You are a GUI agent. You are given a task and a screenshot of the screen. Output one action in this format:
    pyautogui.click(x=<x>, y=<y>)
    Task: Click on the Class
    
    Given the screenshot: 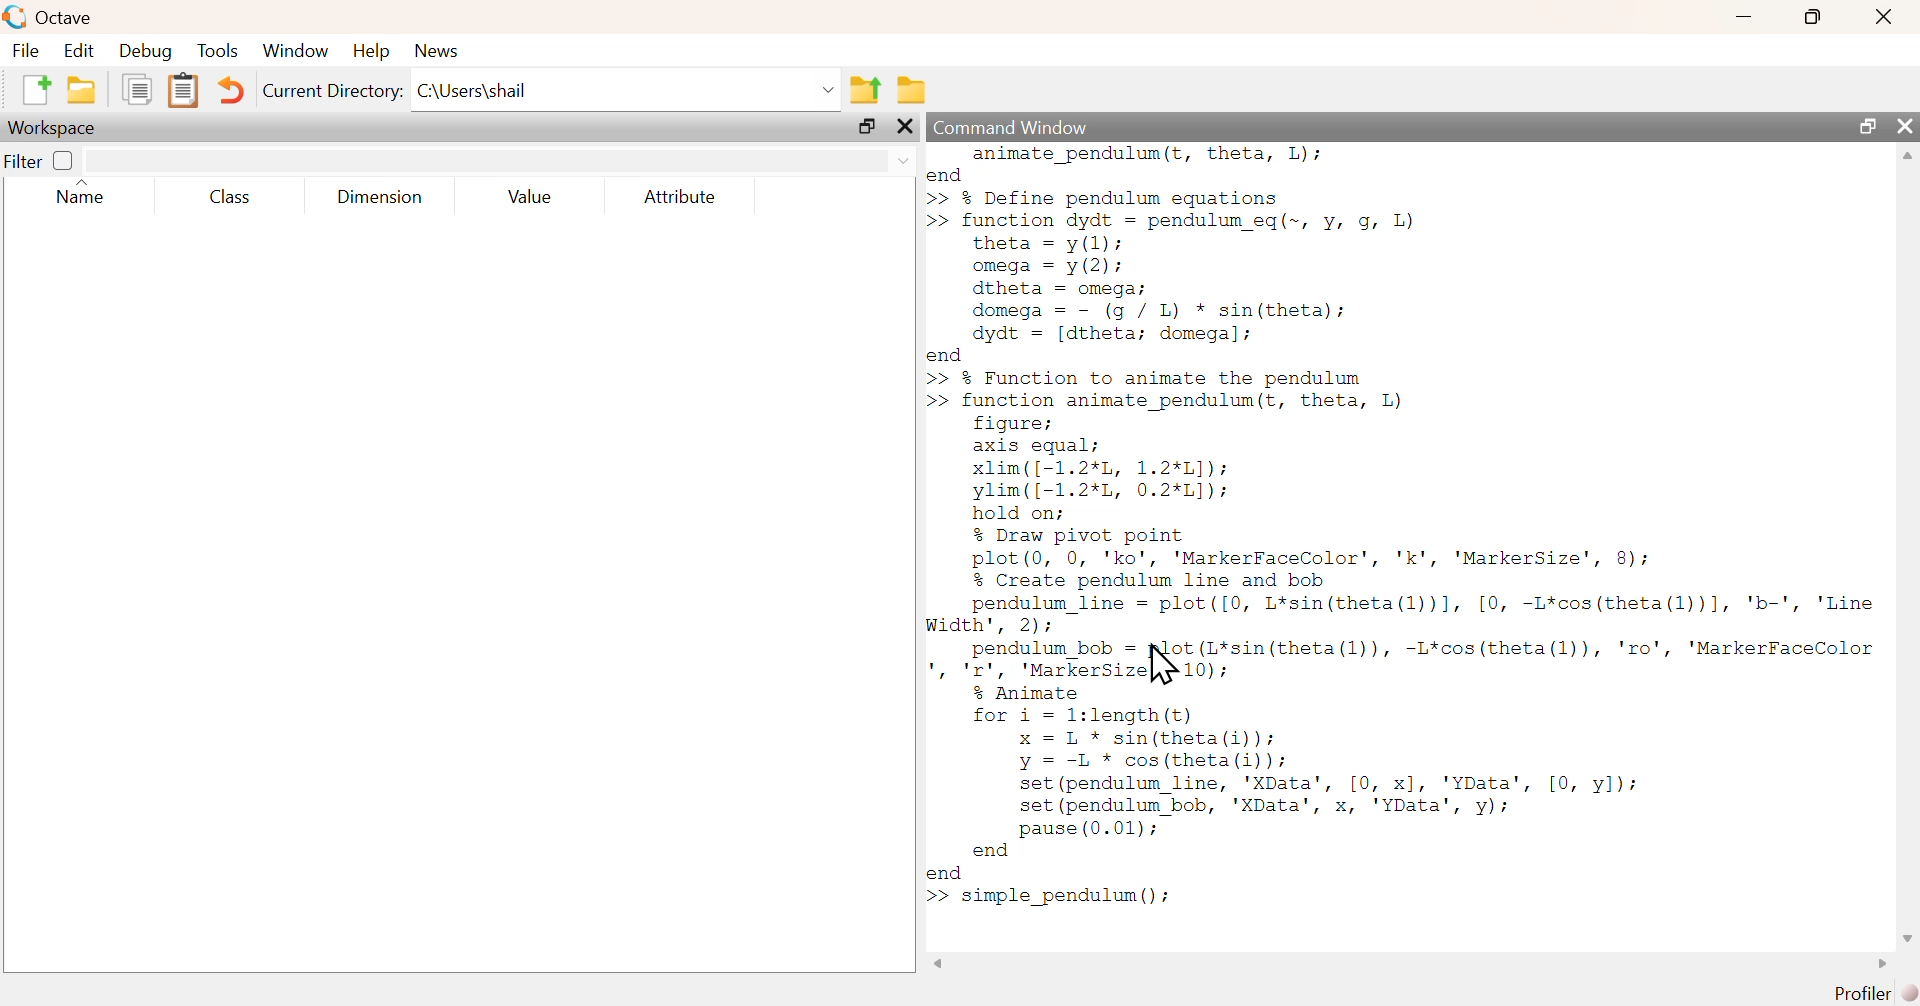 What is the action you would take?
    pyautogui.click(x=225, y=198)
    